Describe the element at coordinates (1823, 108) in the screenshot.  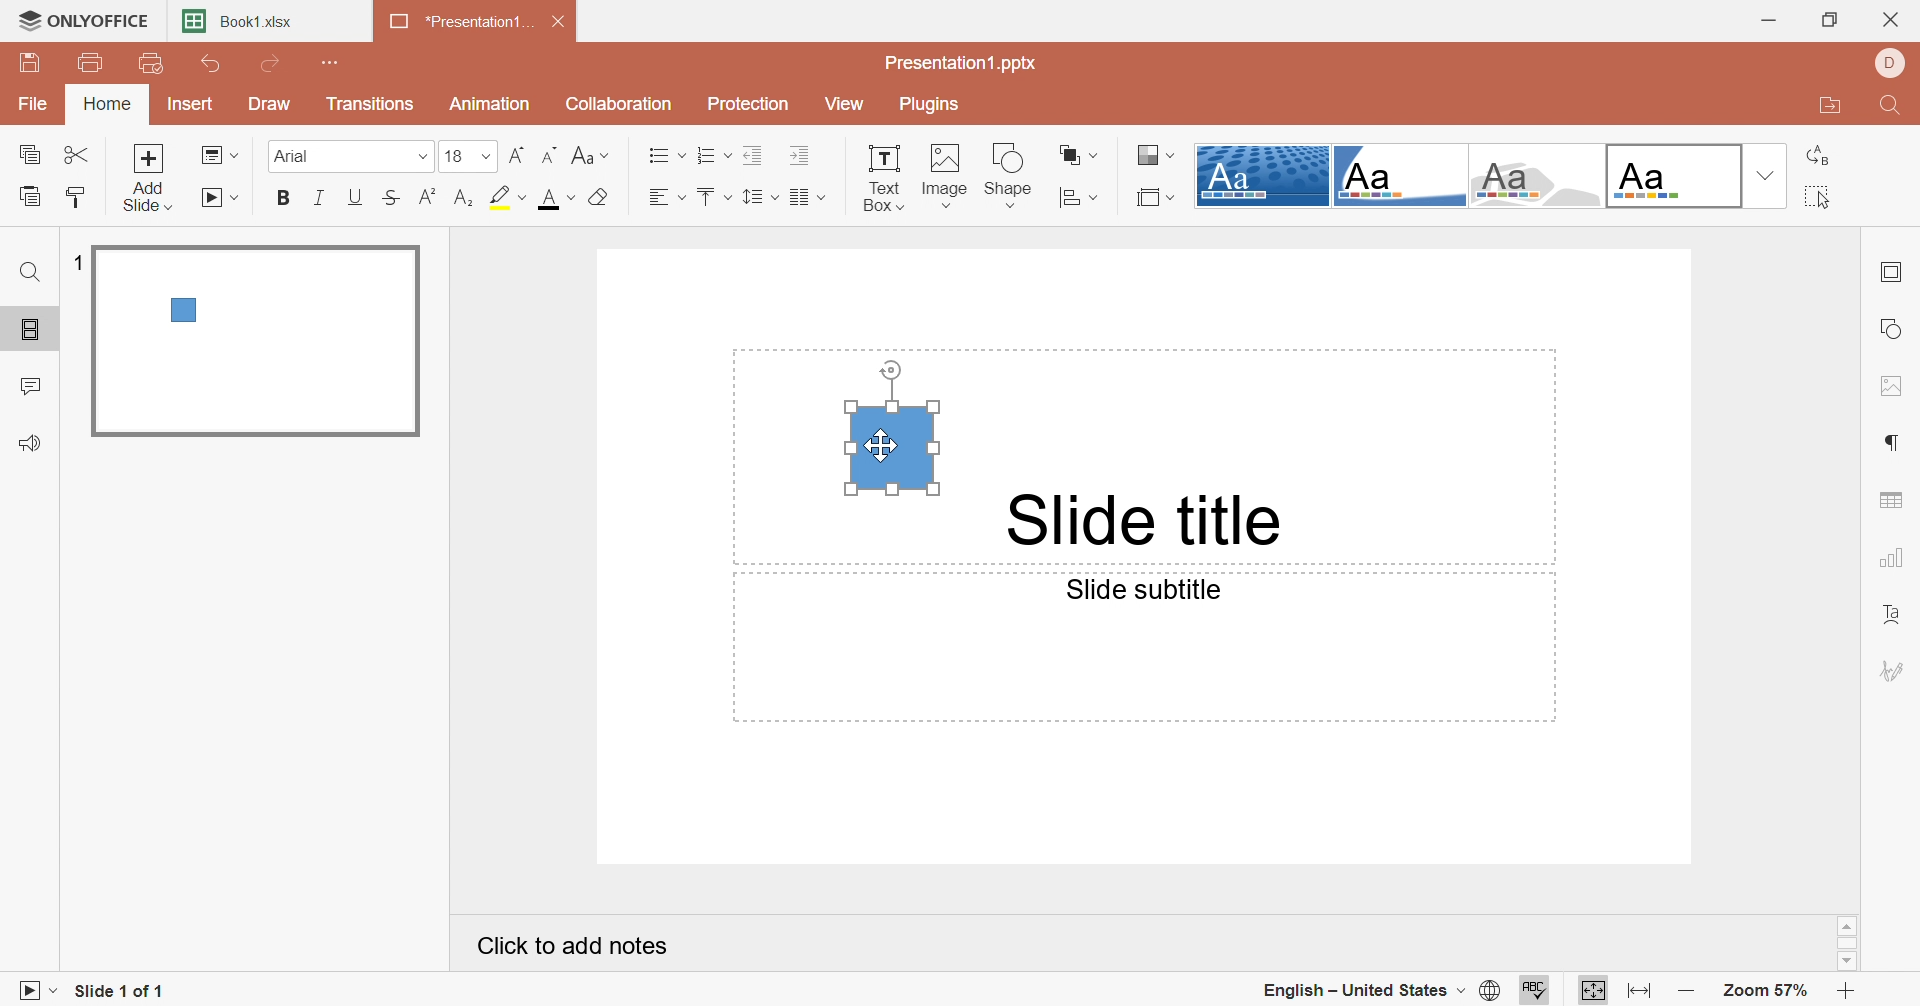
I see `Open file location` at that location.